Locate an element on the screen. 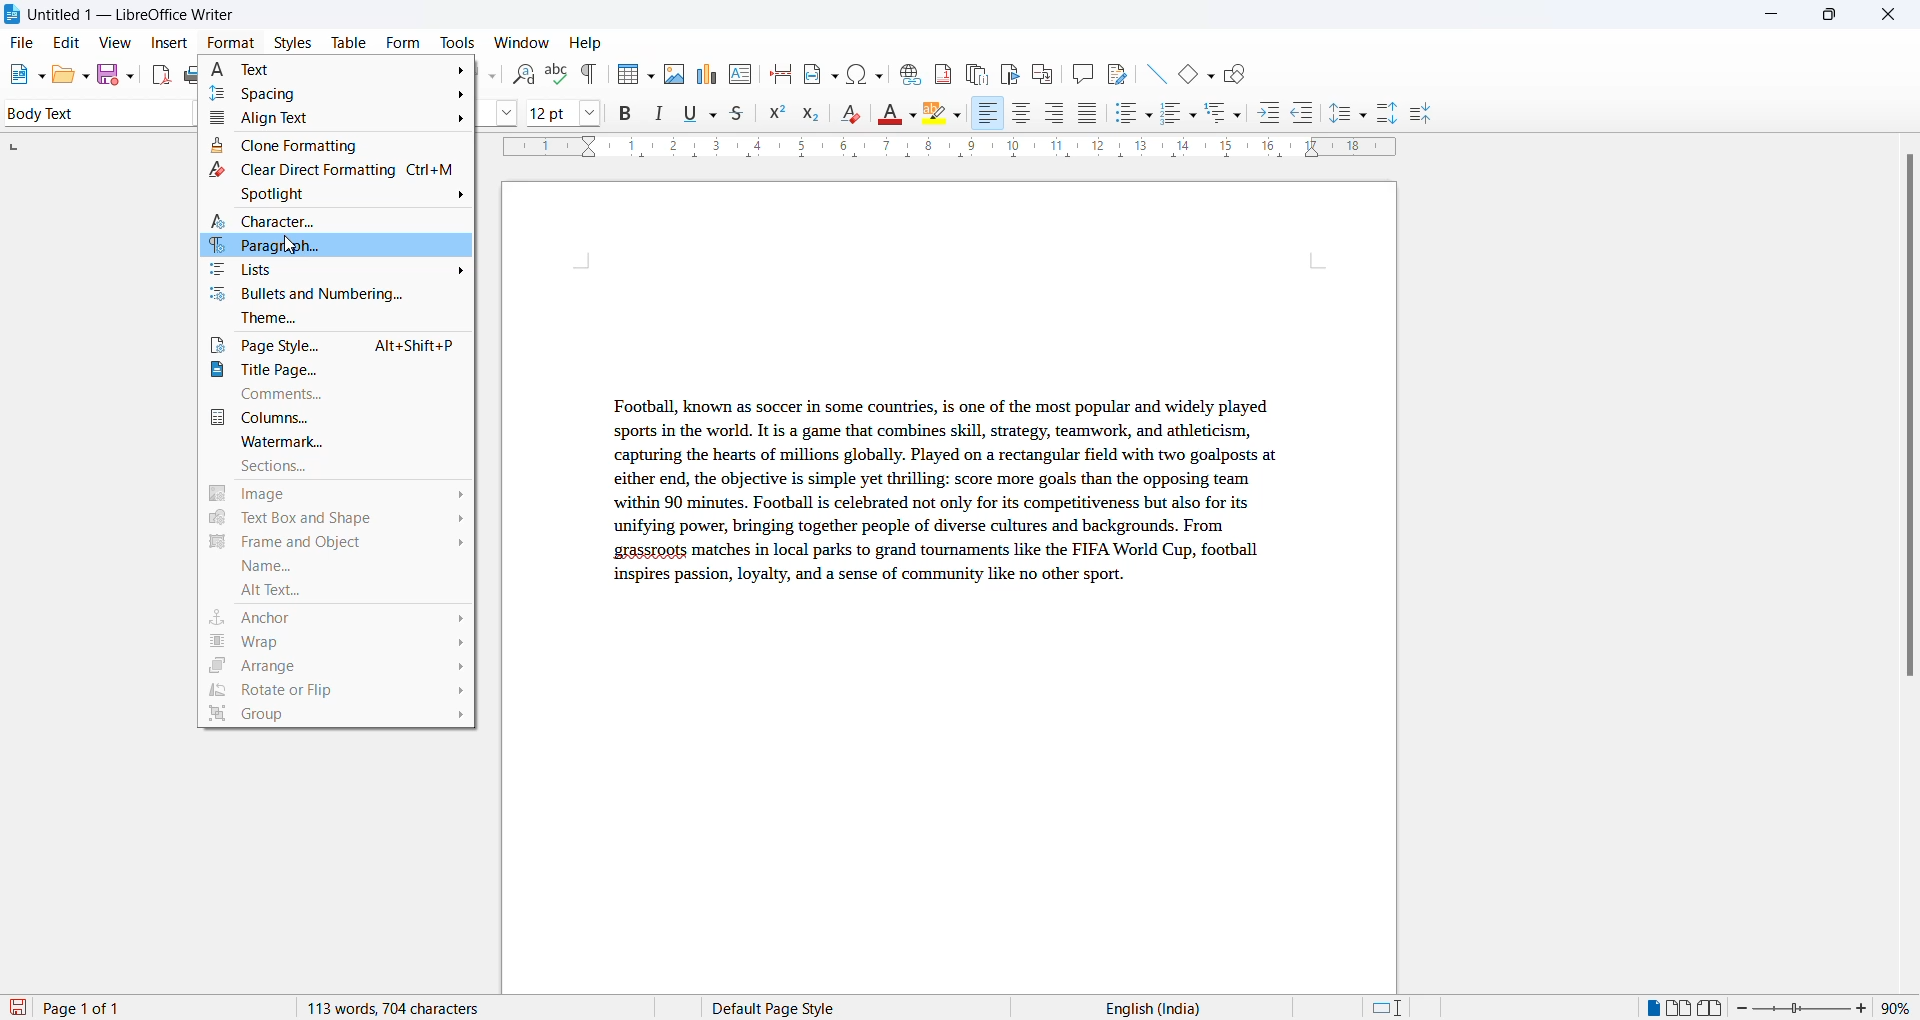 The width and height of the screenshot is (1920, 1020). frame and object is located at coordinates (332, 544).